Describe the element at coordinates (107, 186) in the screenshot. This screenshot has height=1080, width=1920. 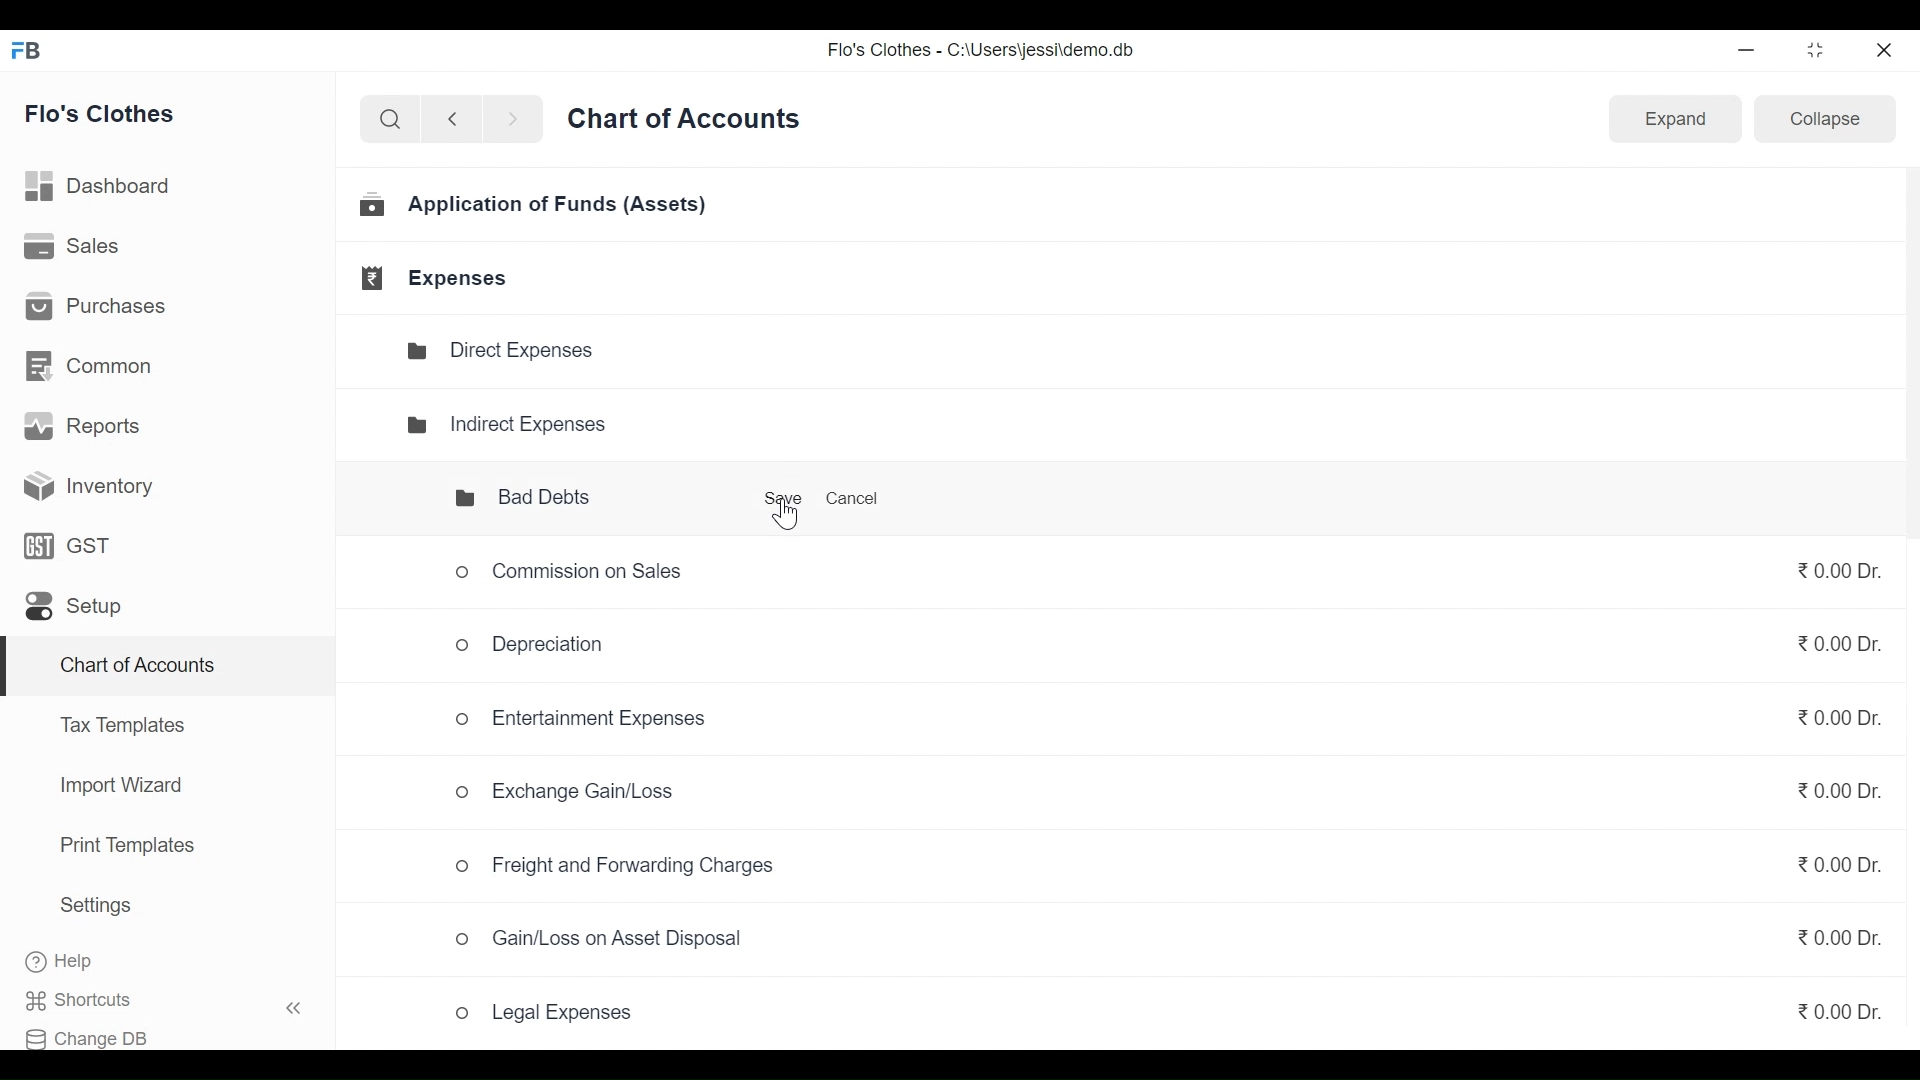
I see `Dashboard` at that location.